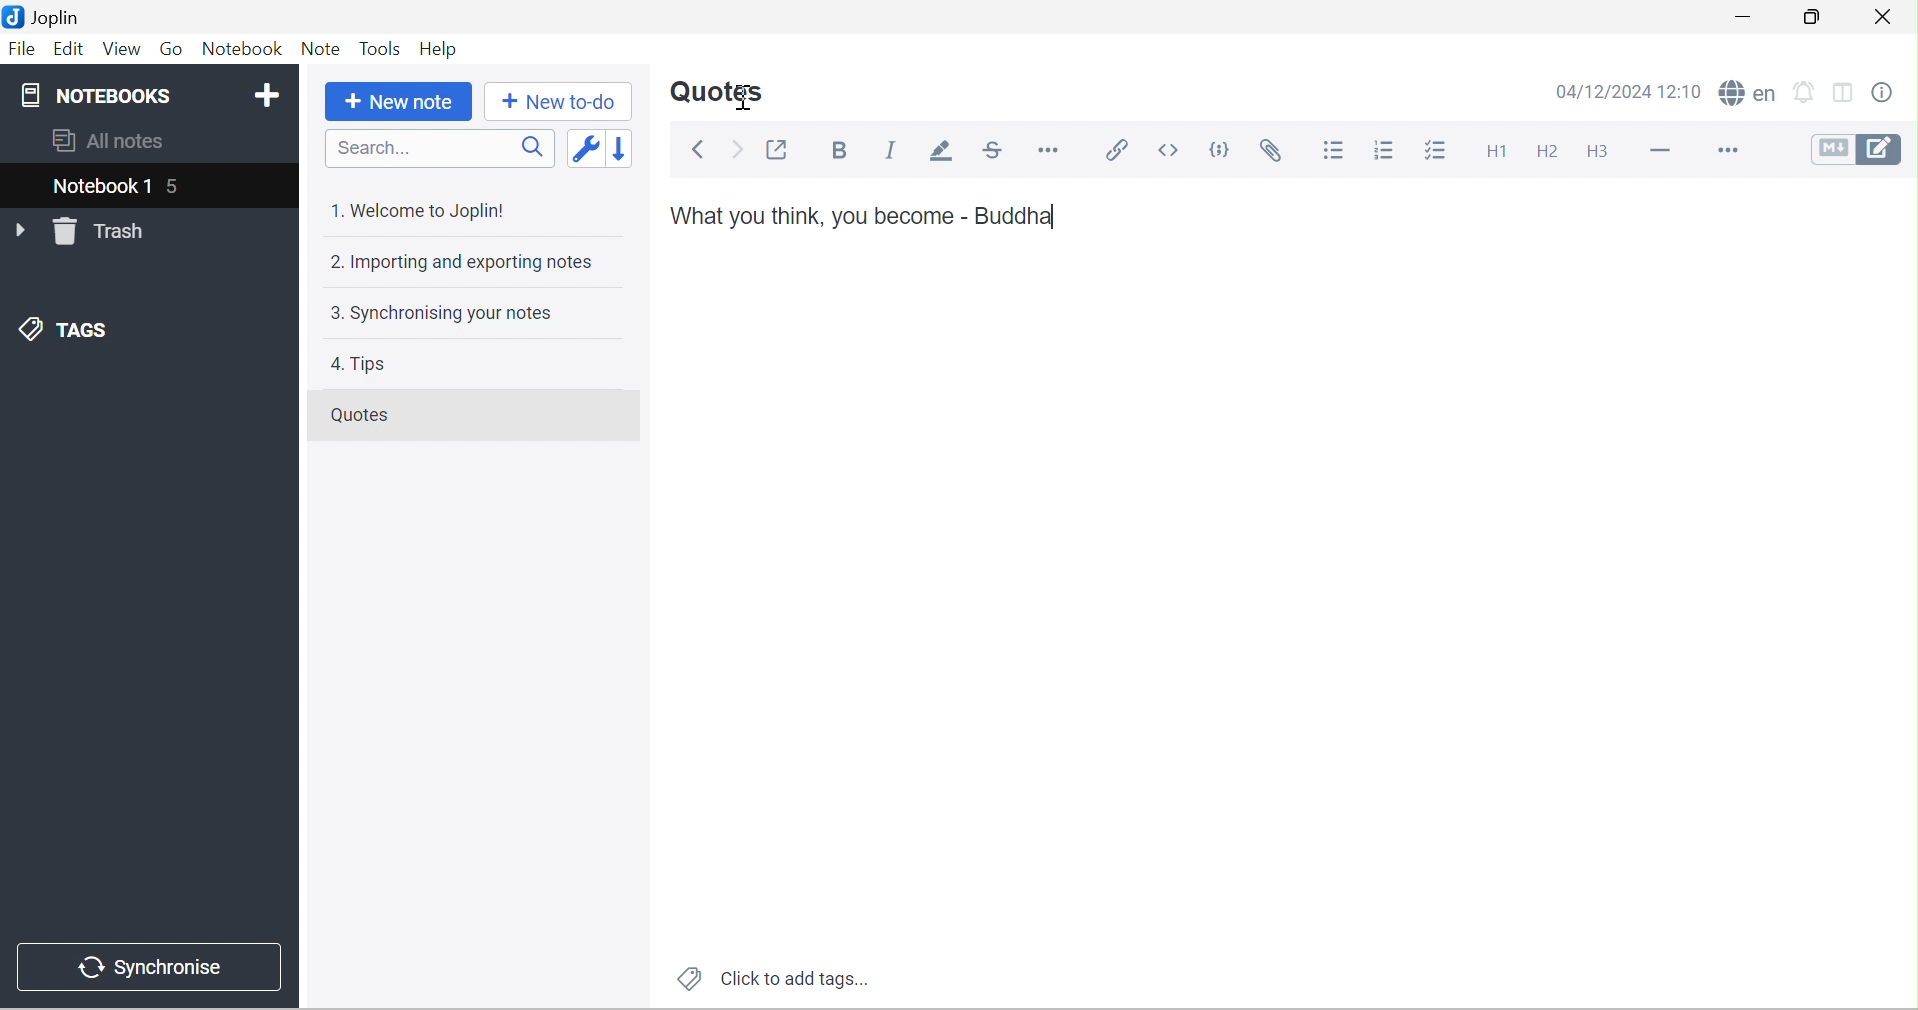 The image size is (1918, 1010). What do you see at coordinates (173, 48) in the screenshot?
I see `Go` at bounding box center [173, 48].